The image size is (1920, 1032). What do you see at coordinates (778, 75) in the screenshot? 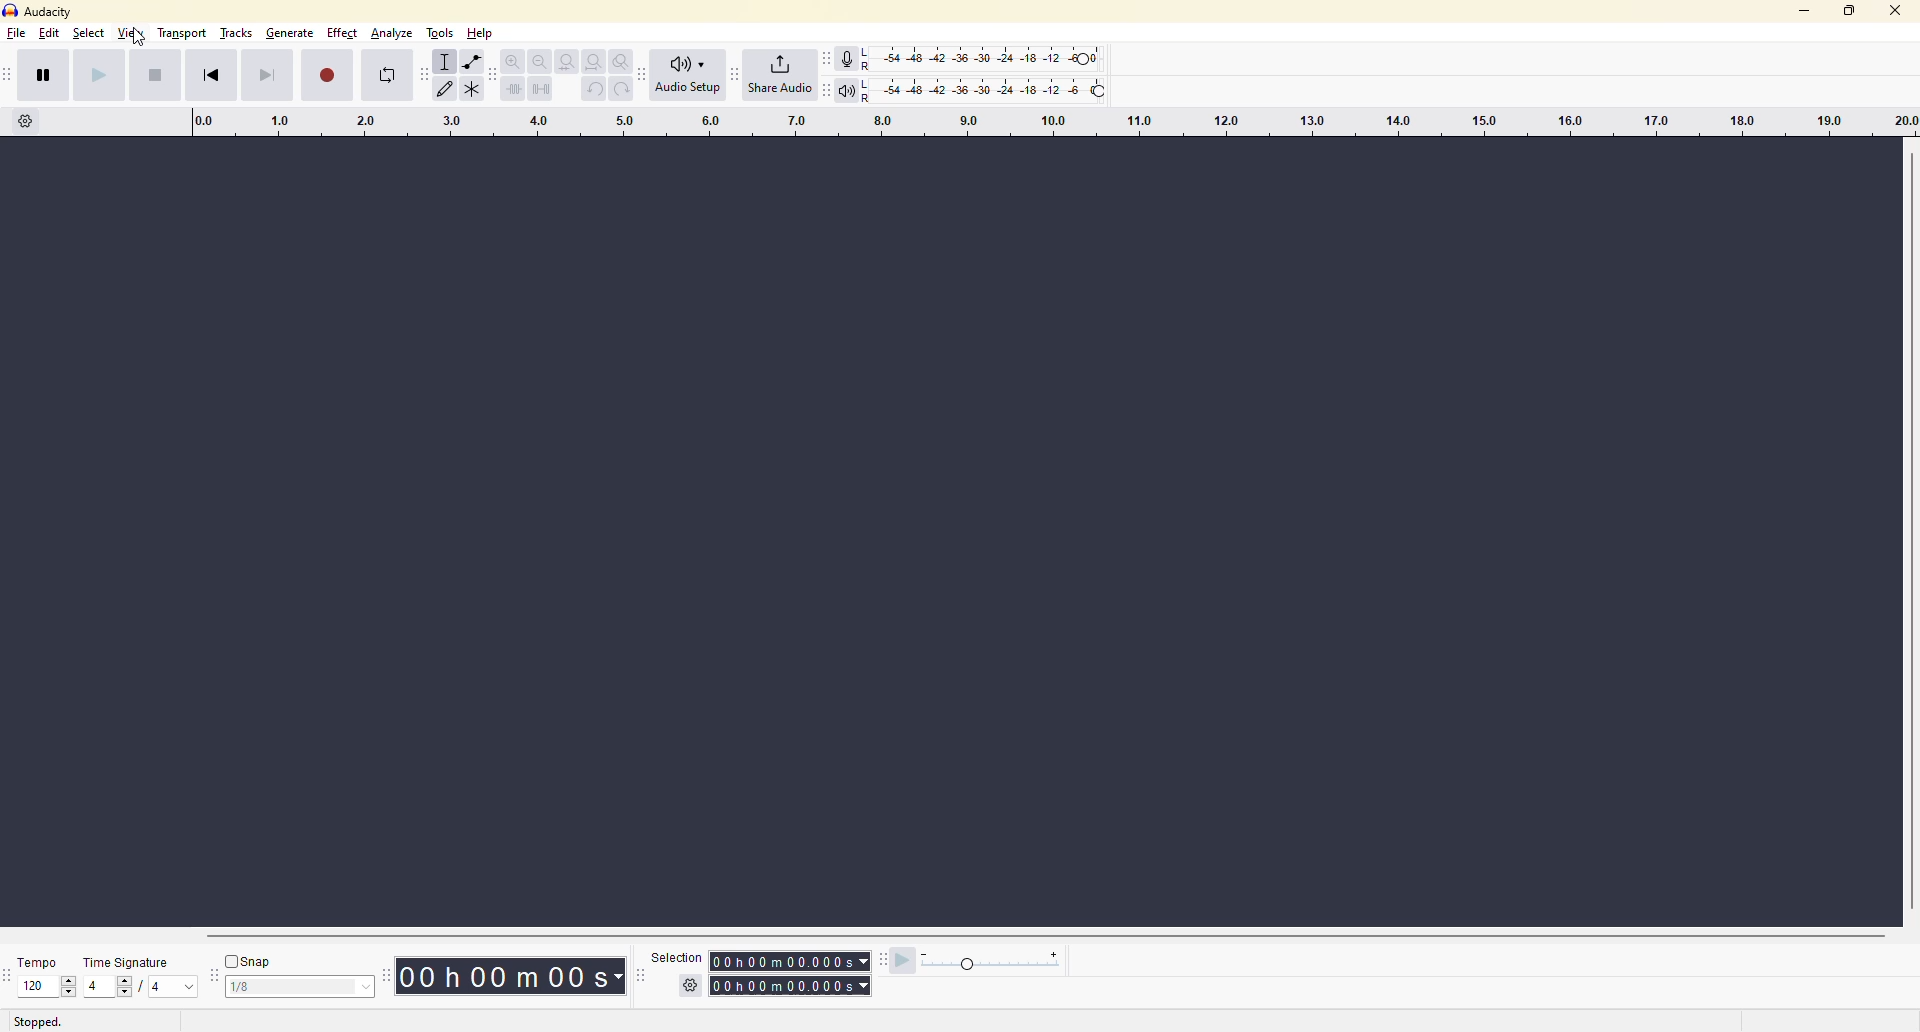
I see `share audio` at bounding box center [778, 75].